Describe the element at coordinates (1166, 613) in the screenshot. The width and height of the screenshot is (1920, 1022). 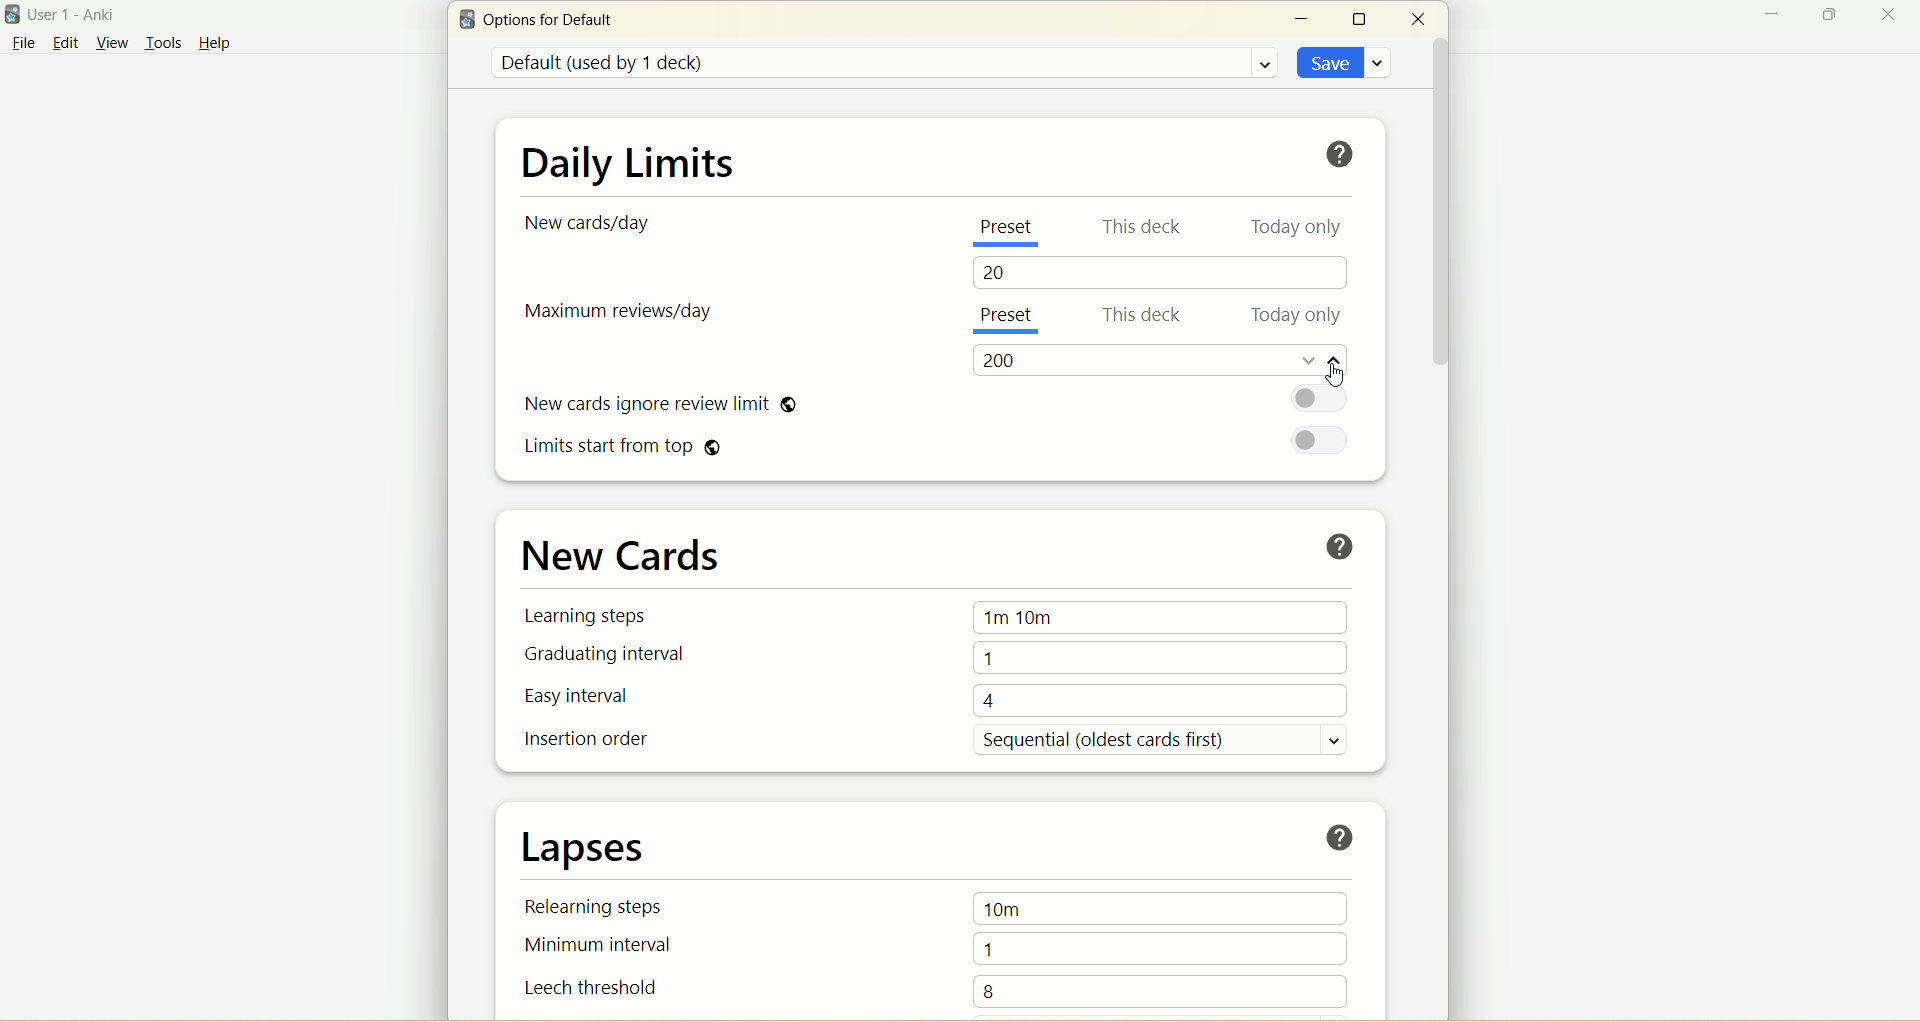
I see `1m 10m` at that location.